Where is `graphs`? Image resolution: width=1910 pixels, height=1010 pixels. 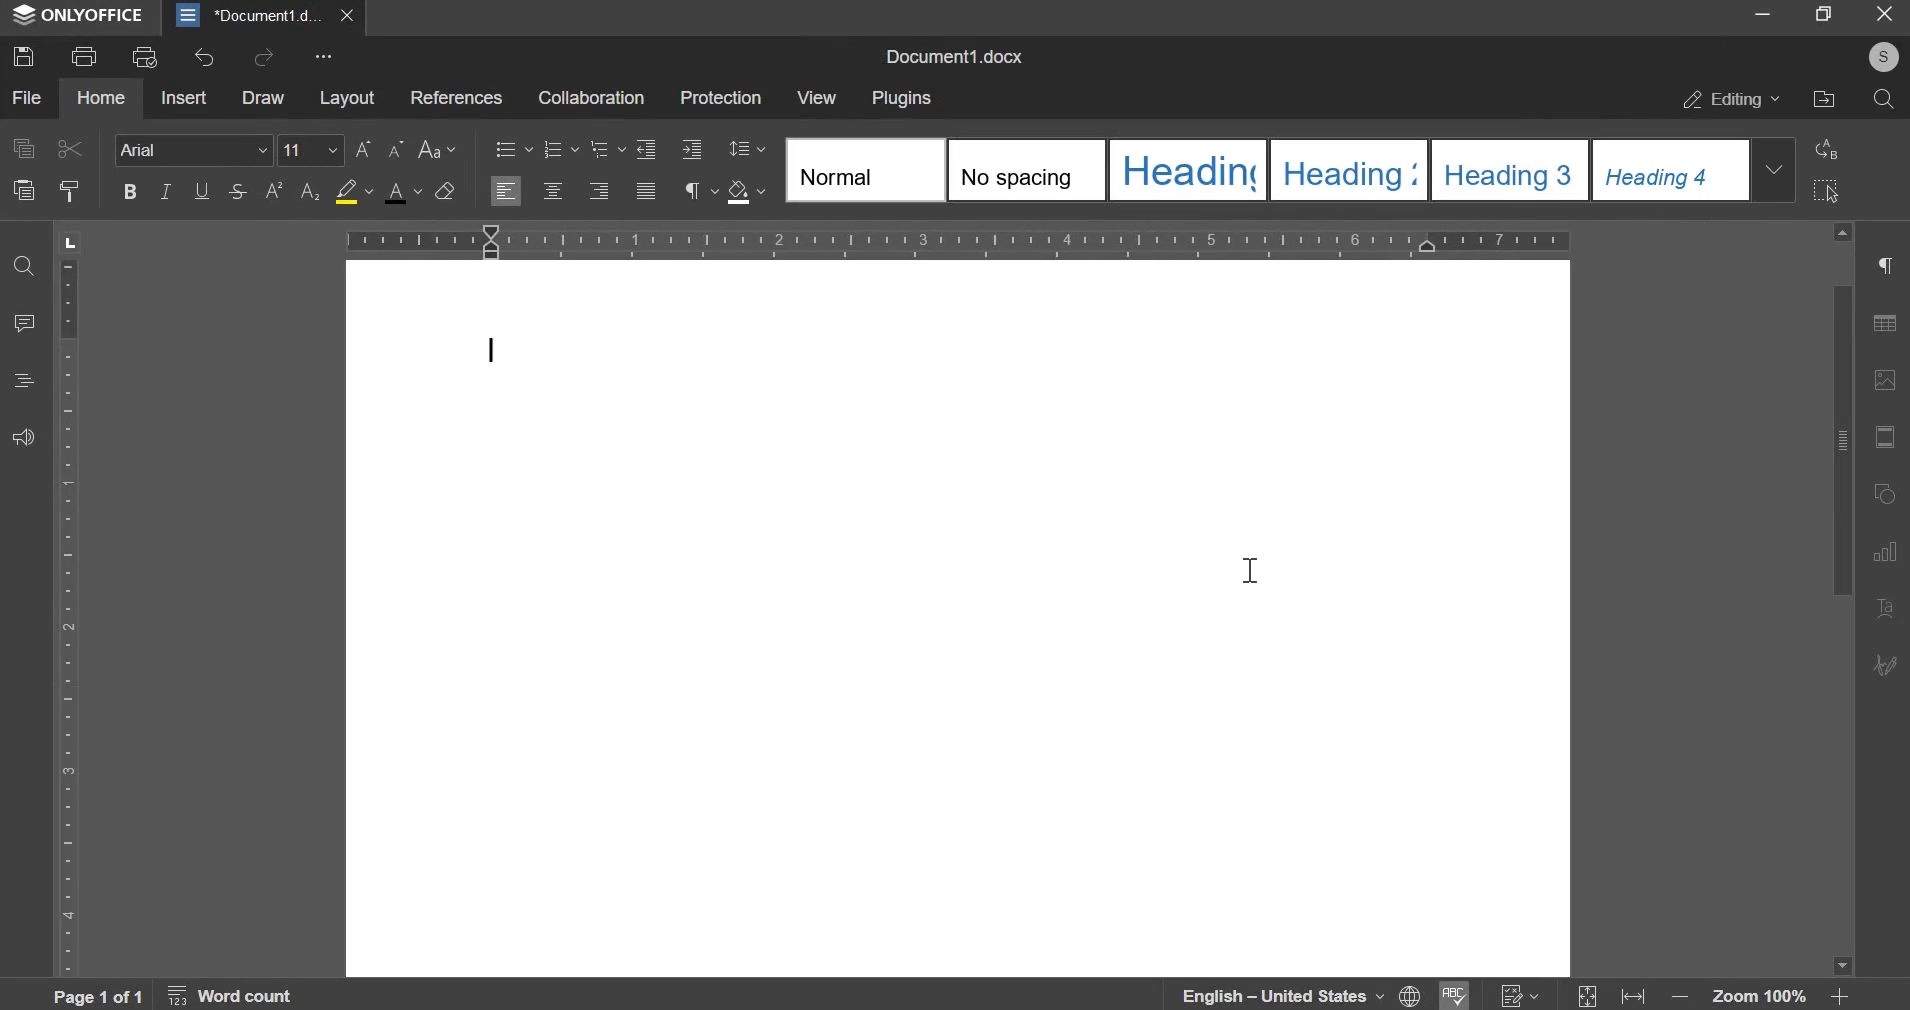 graphs is located at coordinates (1887, 553).